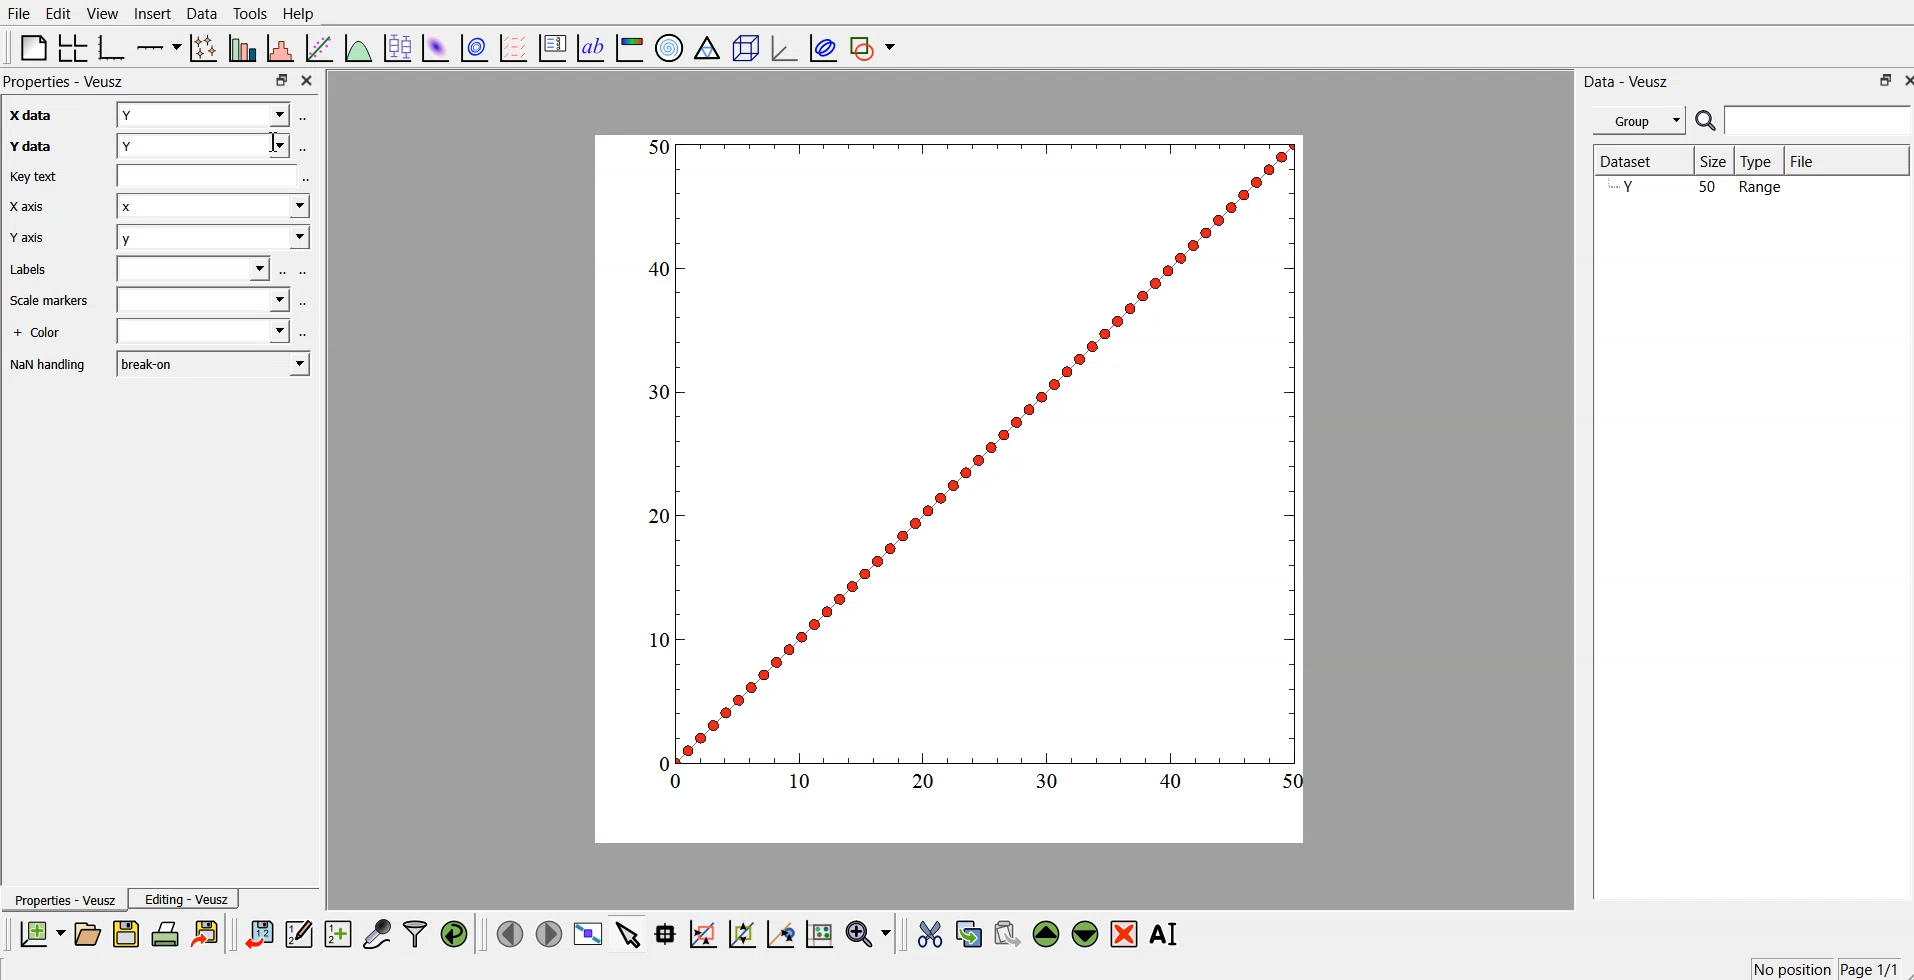 This screenshot has height=980, width=1914. Describe the element at coordinates (1789, 968) in the screenshot. I see `no position` at that location.